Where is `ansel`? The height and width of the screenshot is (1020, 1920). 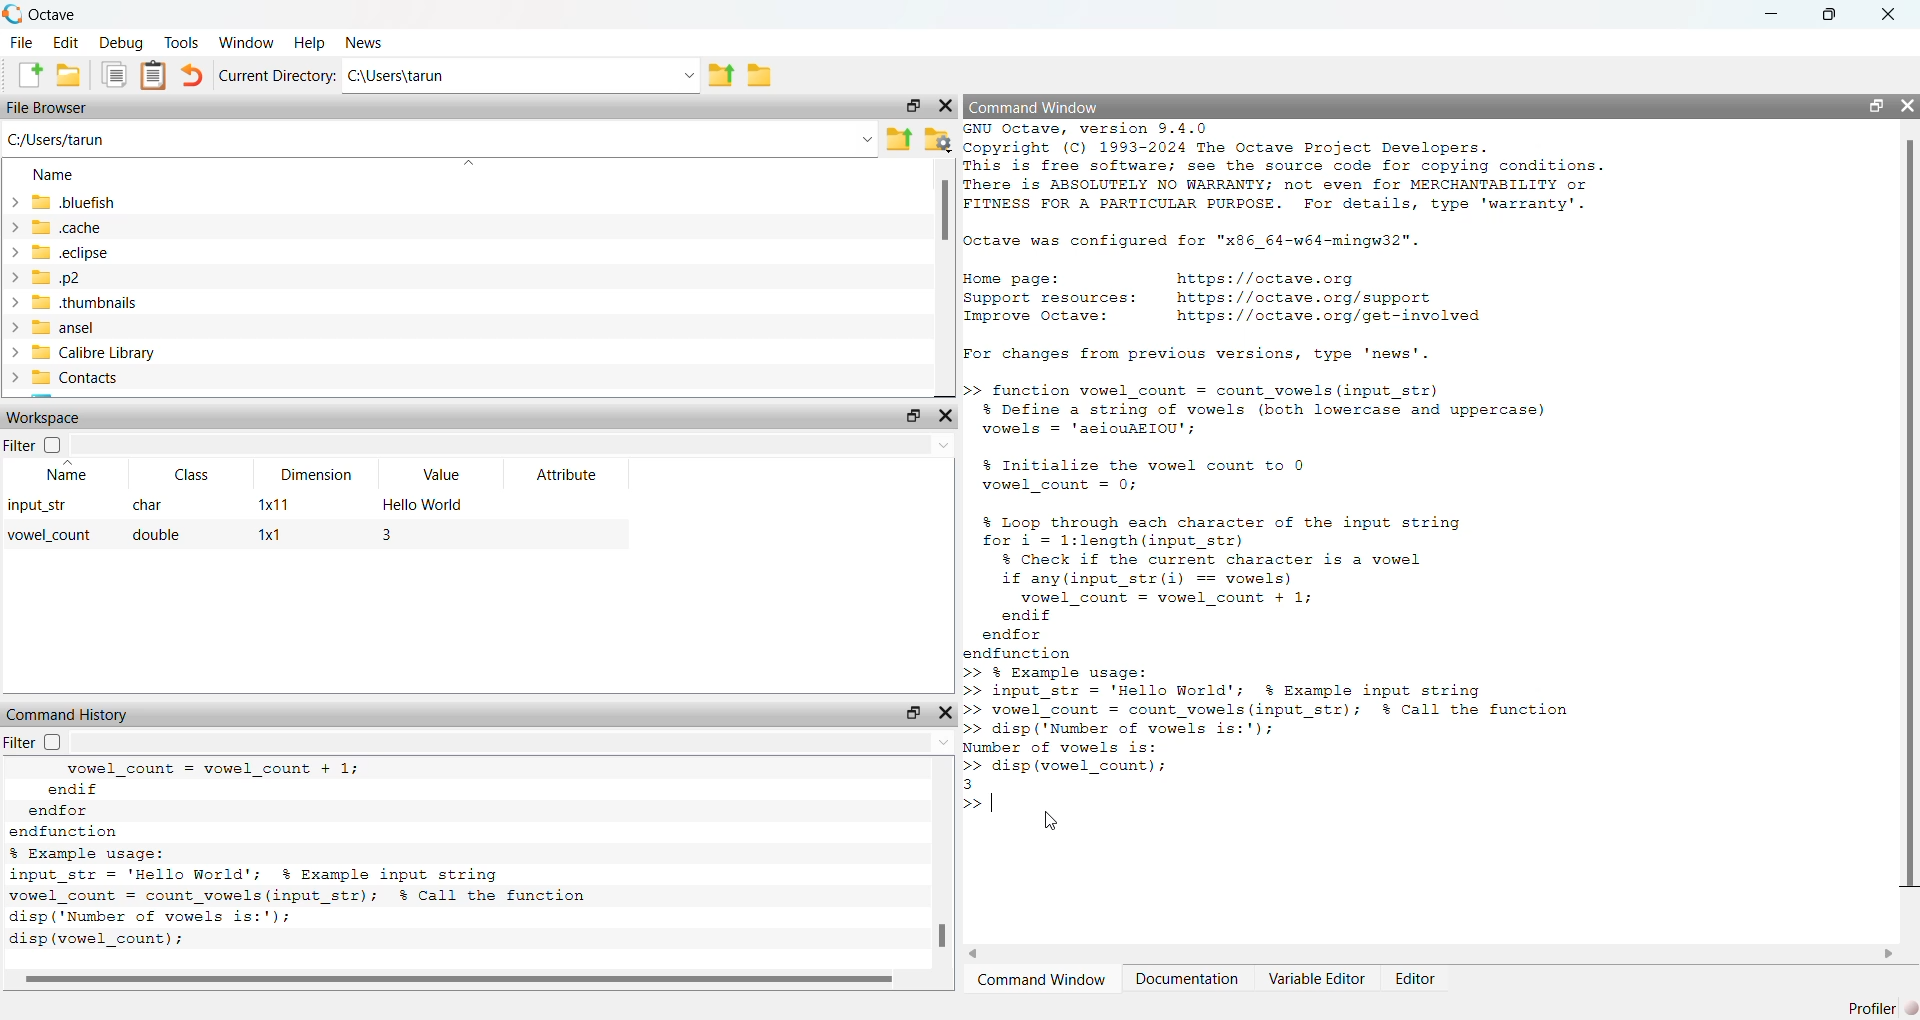 ansel is located at coordinates (66, 327).